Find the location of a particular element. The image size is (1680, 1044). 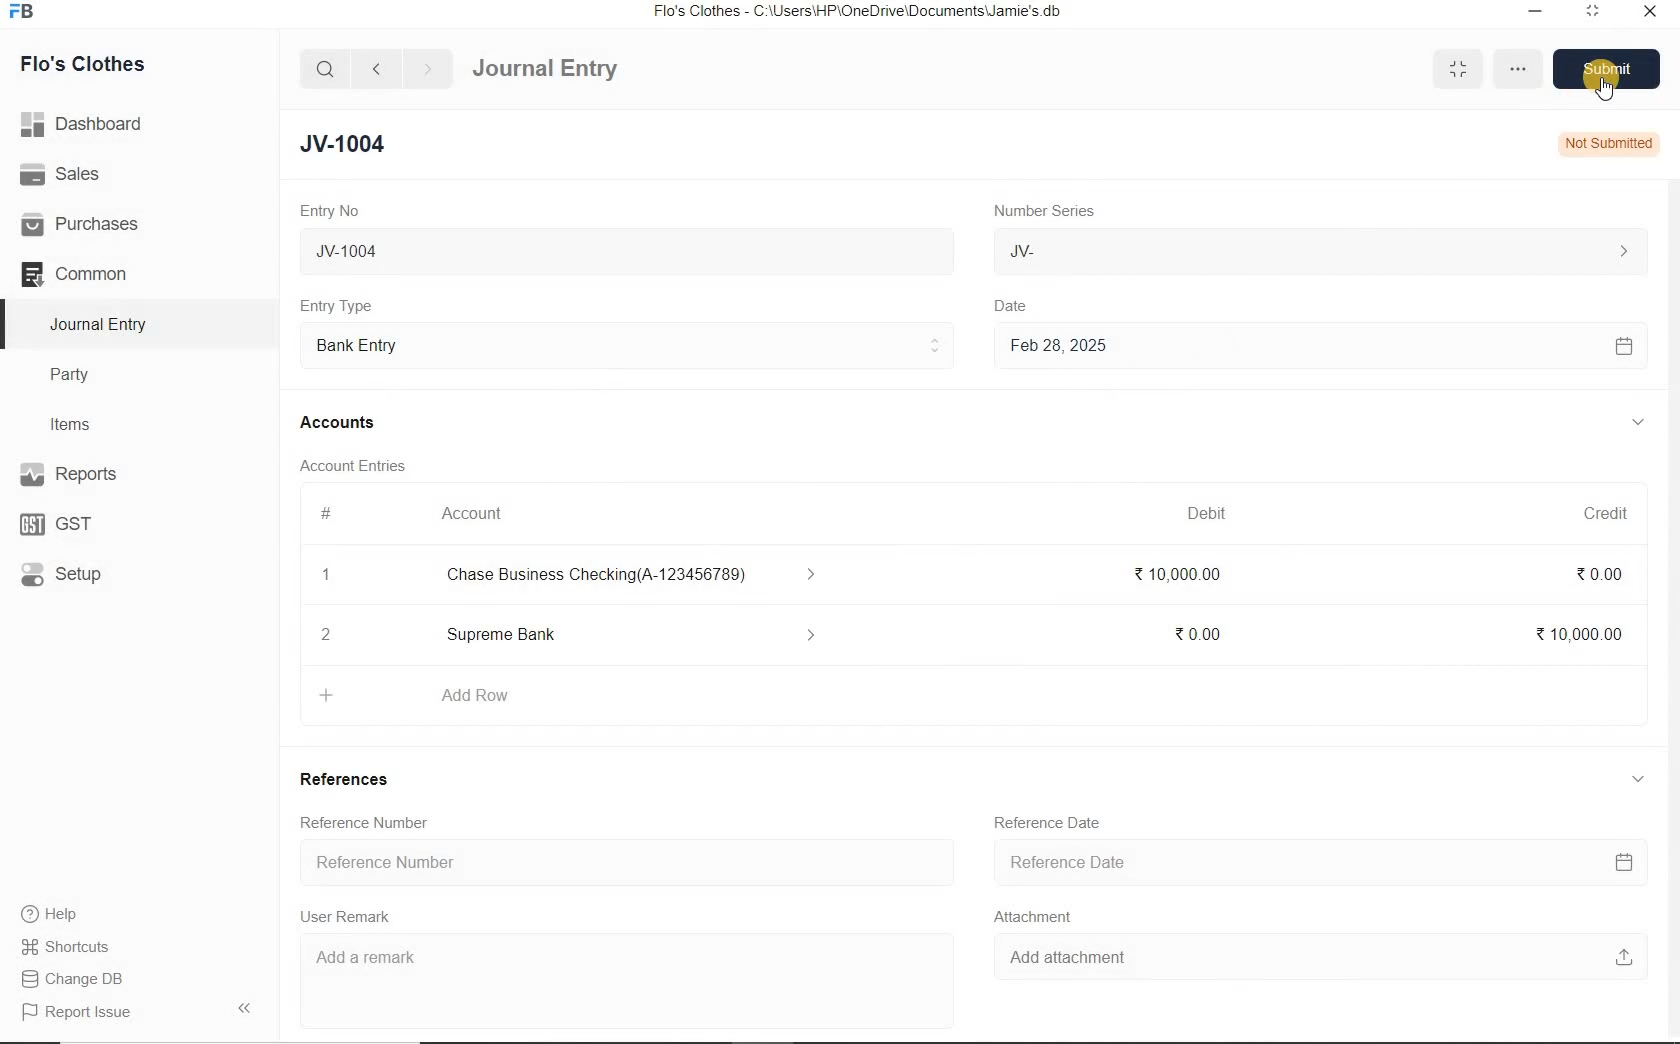

Credit is located at coordinates (1593, 510).